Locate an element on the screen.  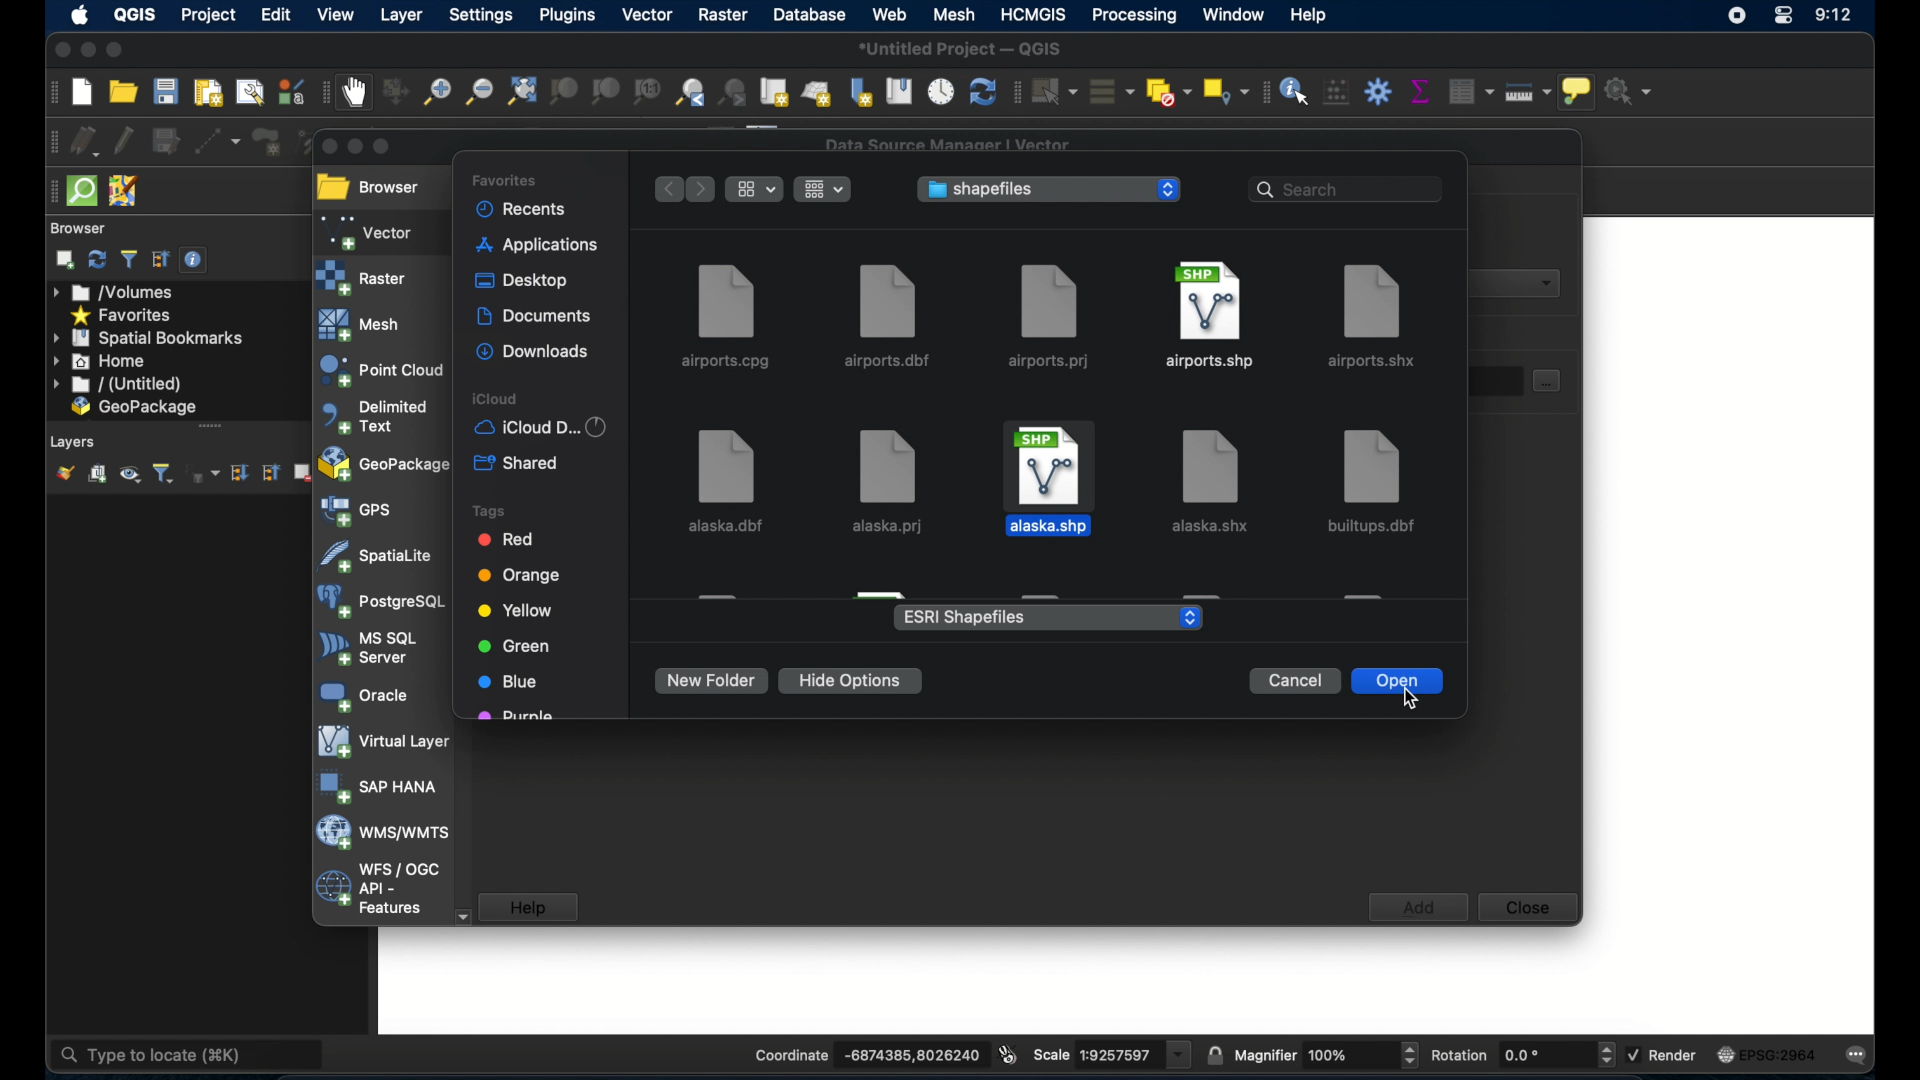
icloud is located at coordinates (495, 398).